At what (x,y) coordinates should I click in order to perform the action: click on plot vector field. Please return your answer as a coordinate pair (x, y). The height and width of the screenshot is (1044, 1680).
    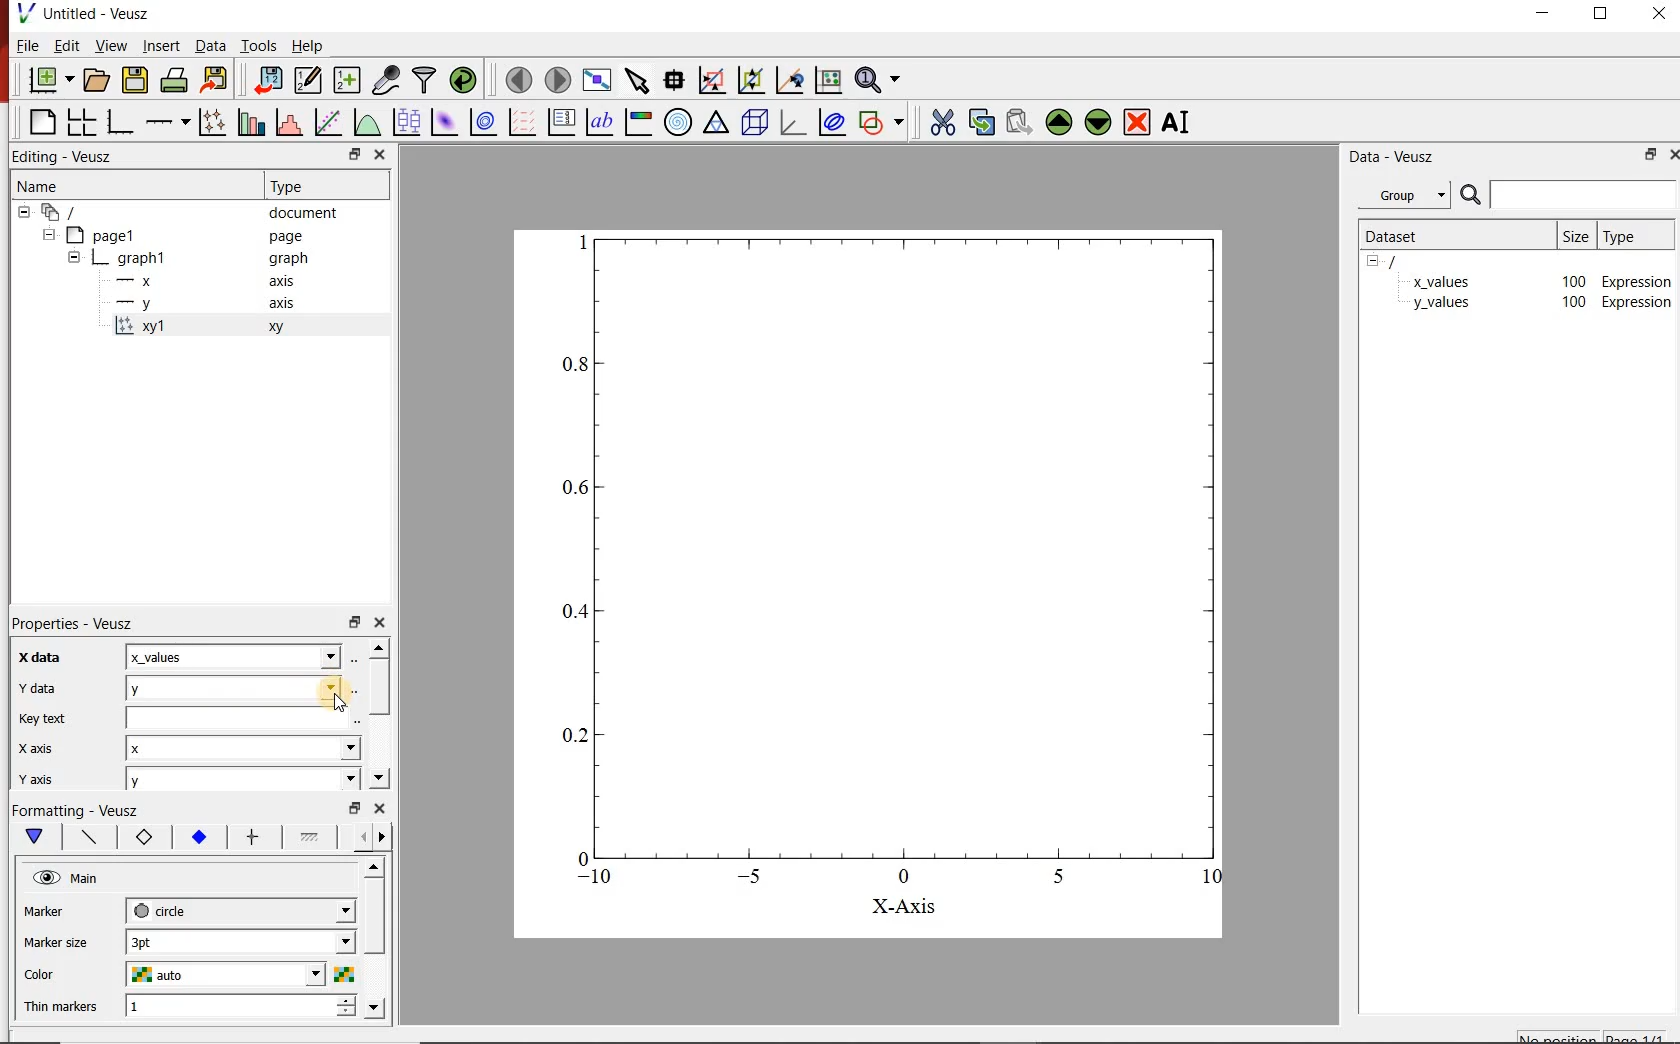
    Looking at the image, I should click on (522, 122).